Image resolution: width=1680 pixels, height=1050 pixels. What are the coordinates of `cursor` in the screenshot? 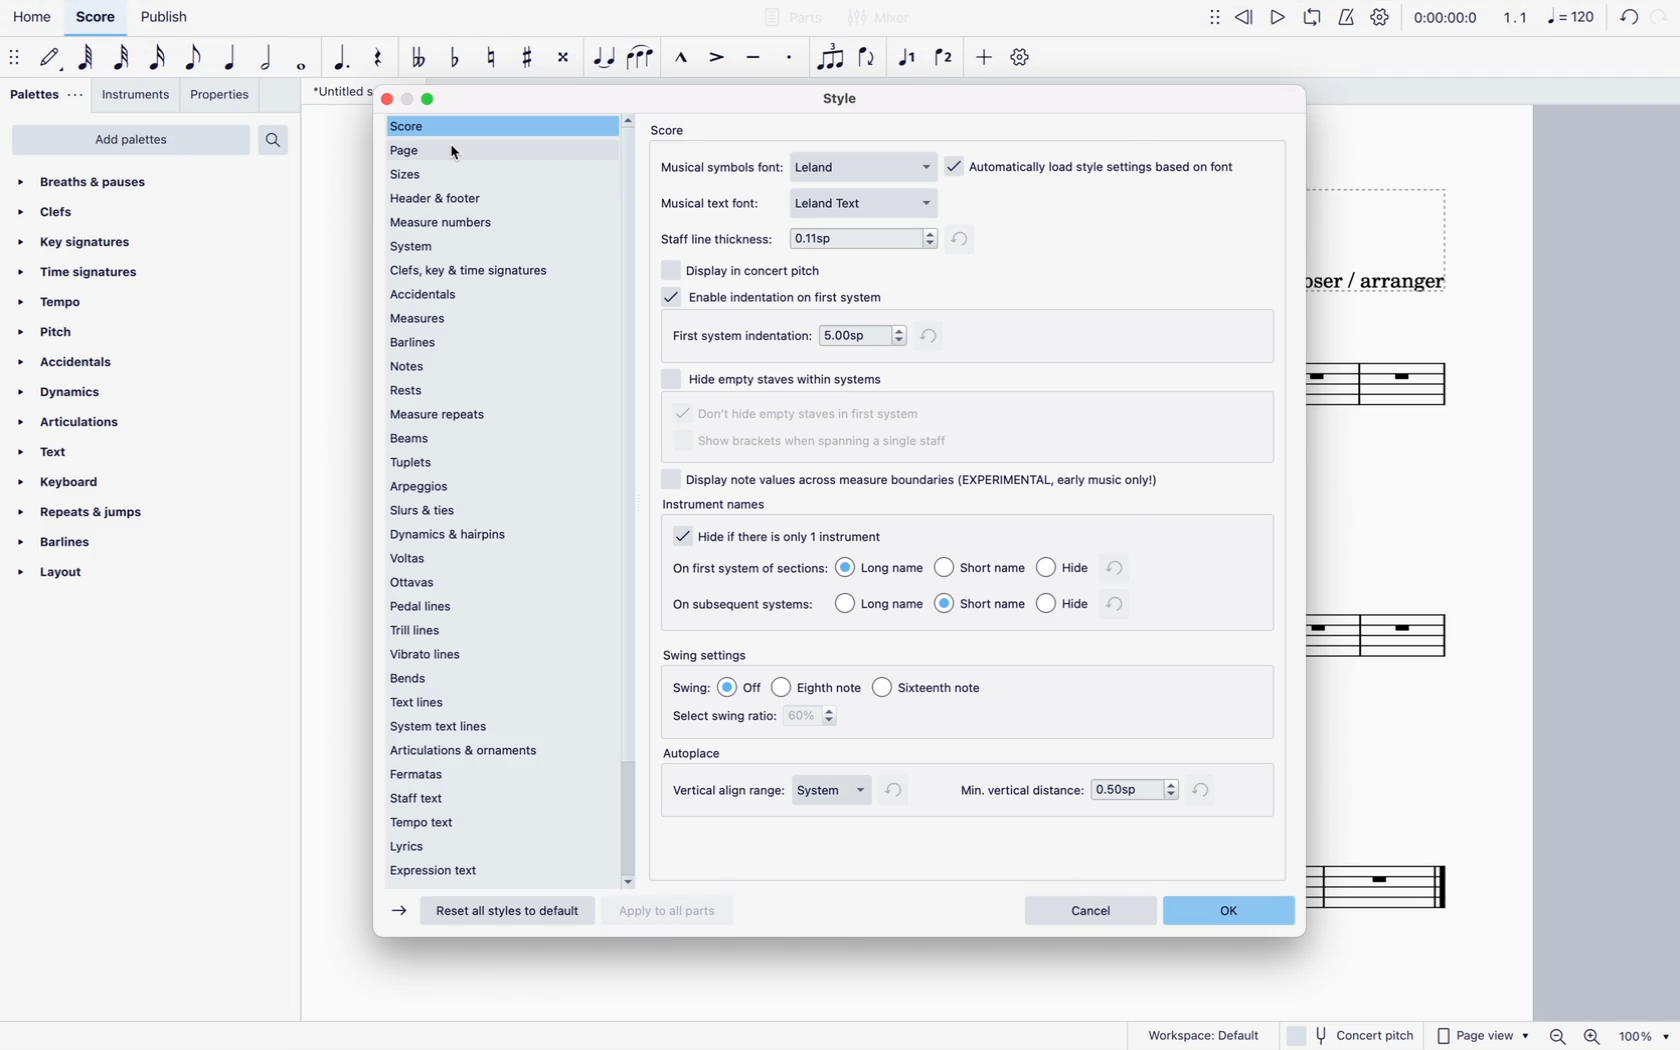 It's located at (457, 154).